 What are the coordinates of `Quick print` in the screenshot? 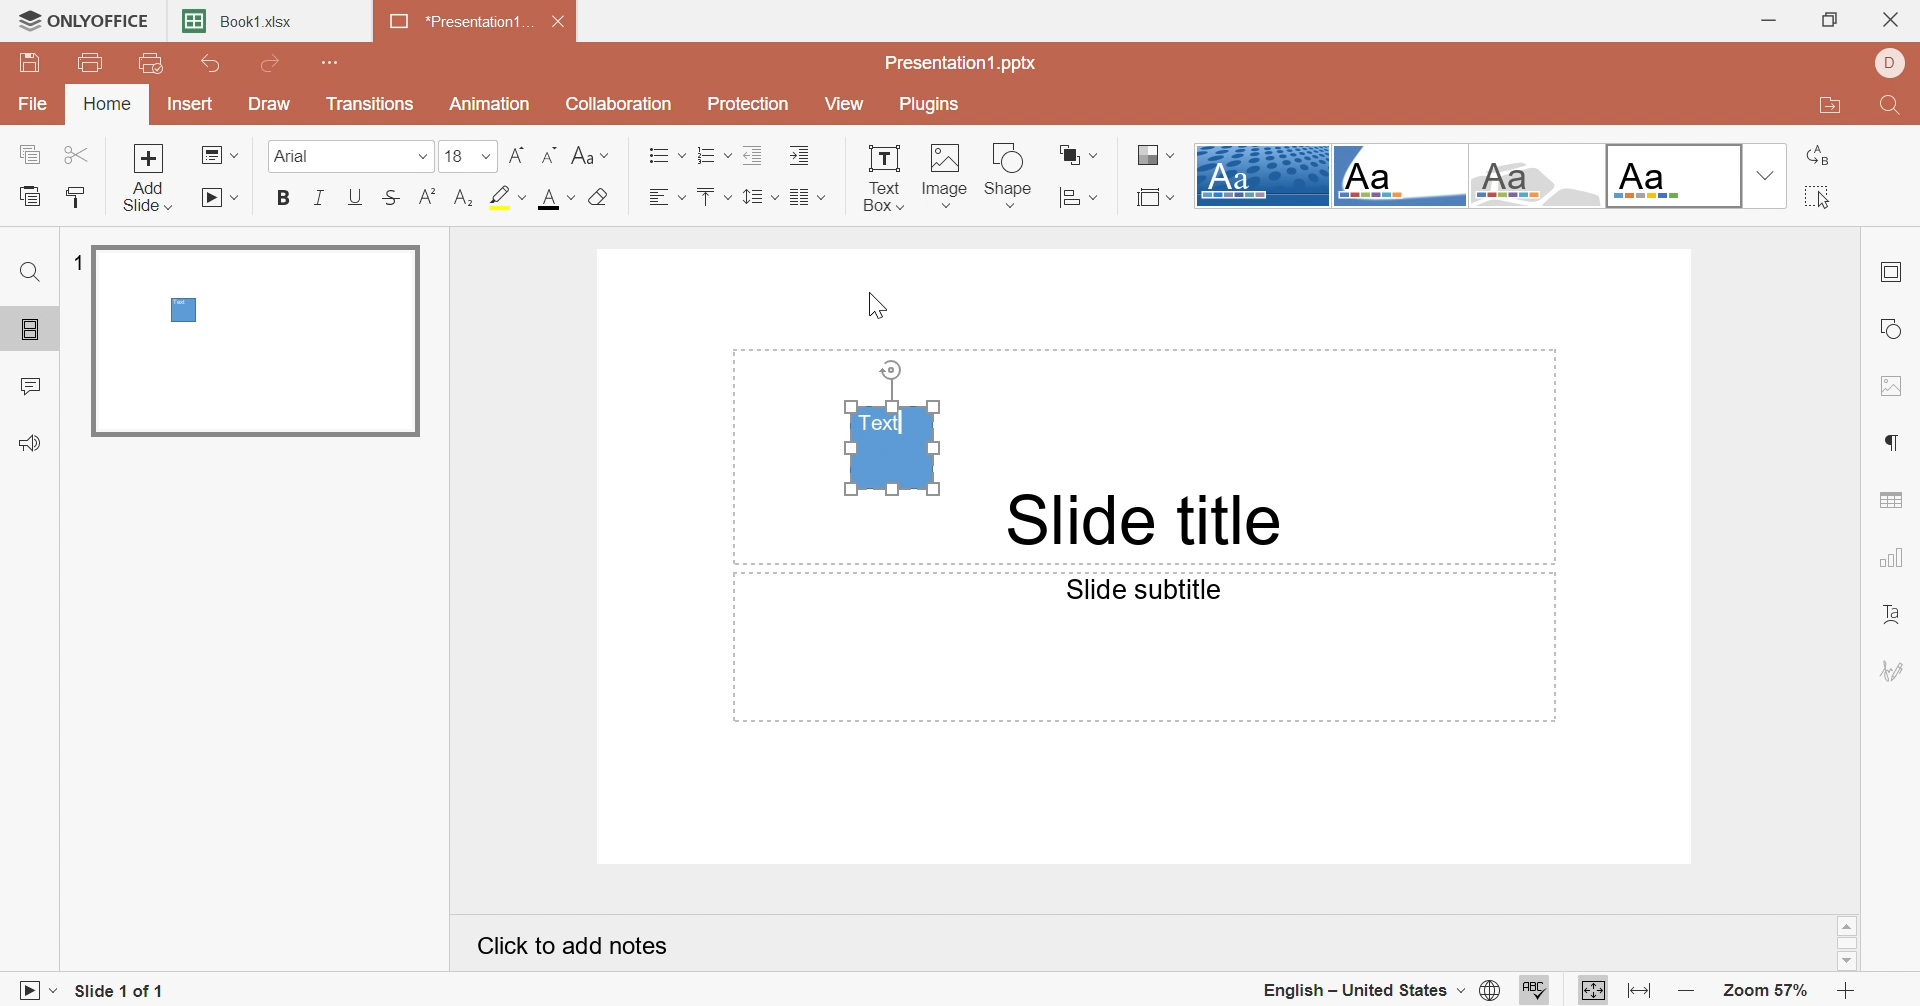 It's located at (153, 65).